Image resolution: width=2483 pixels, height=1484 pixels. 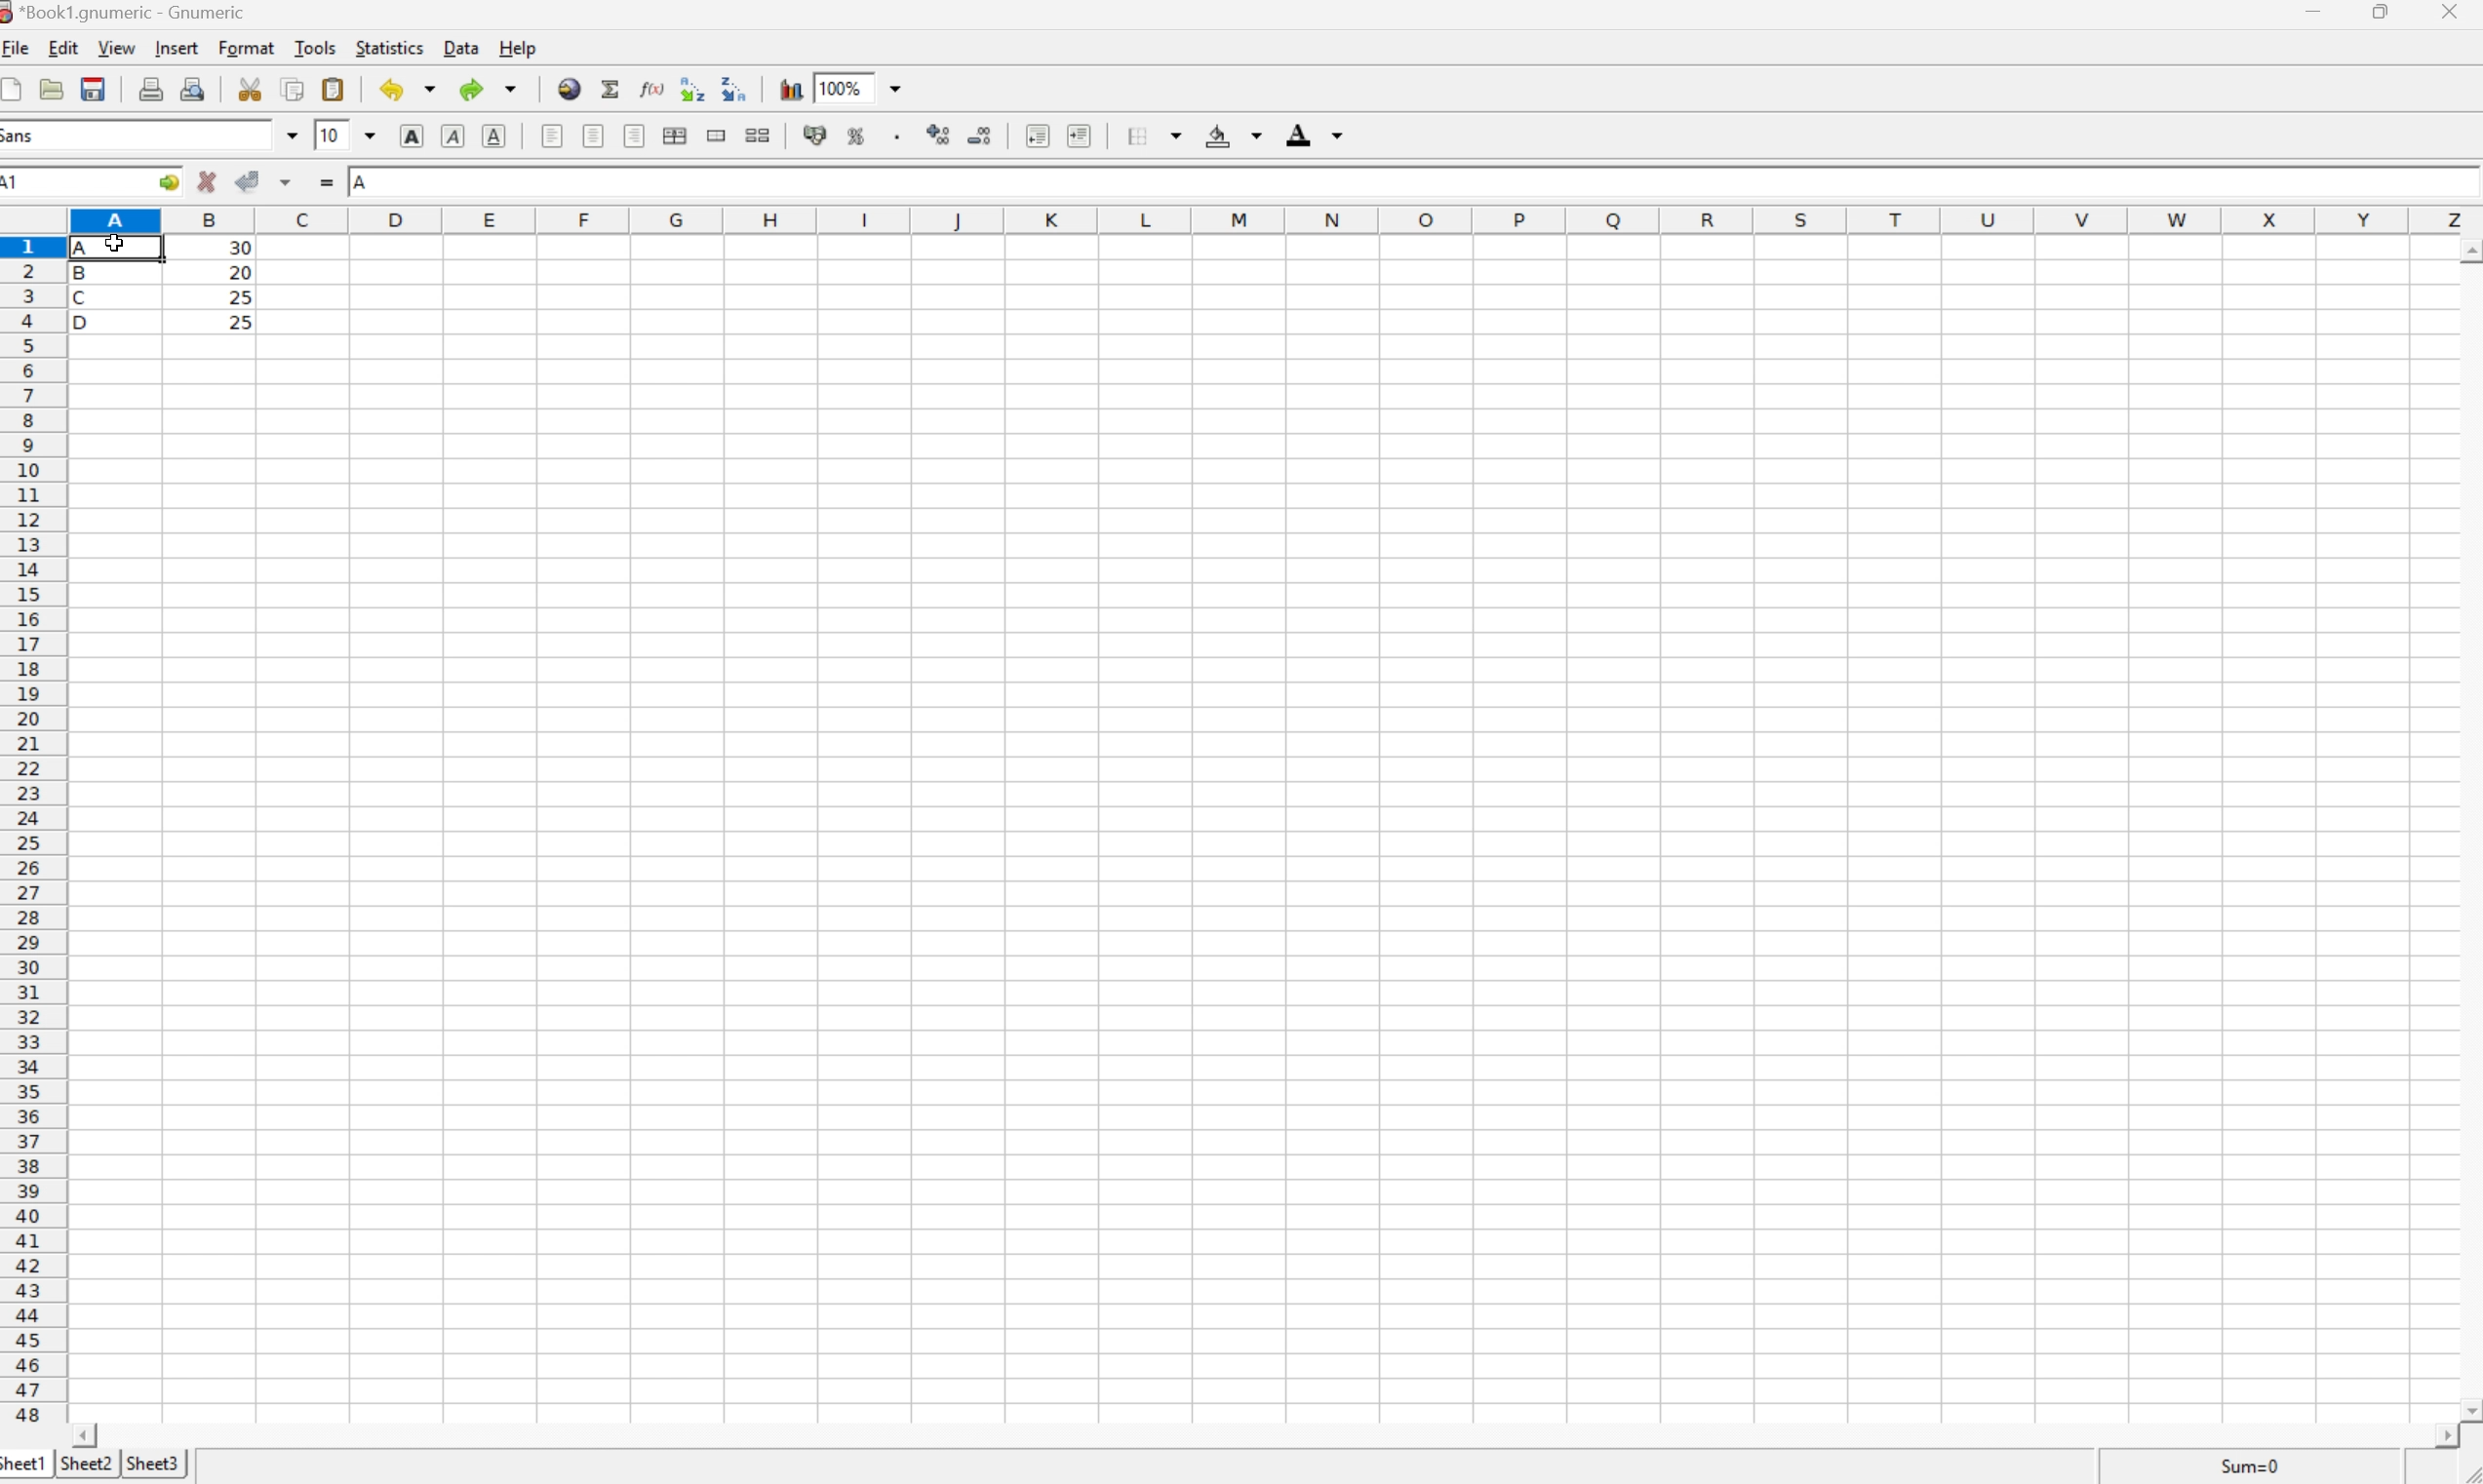 What do you see at coordinates (23, 183) in the screenshot?
I see `A1` at bounding box center [23, 183].